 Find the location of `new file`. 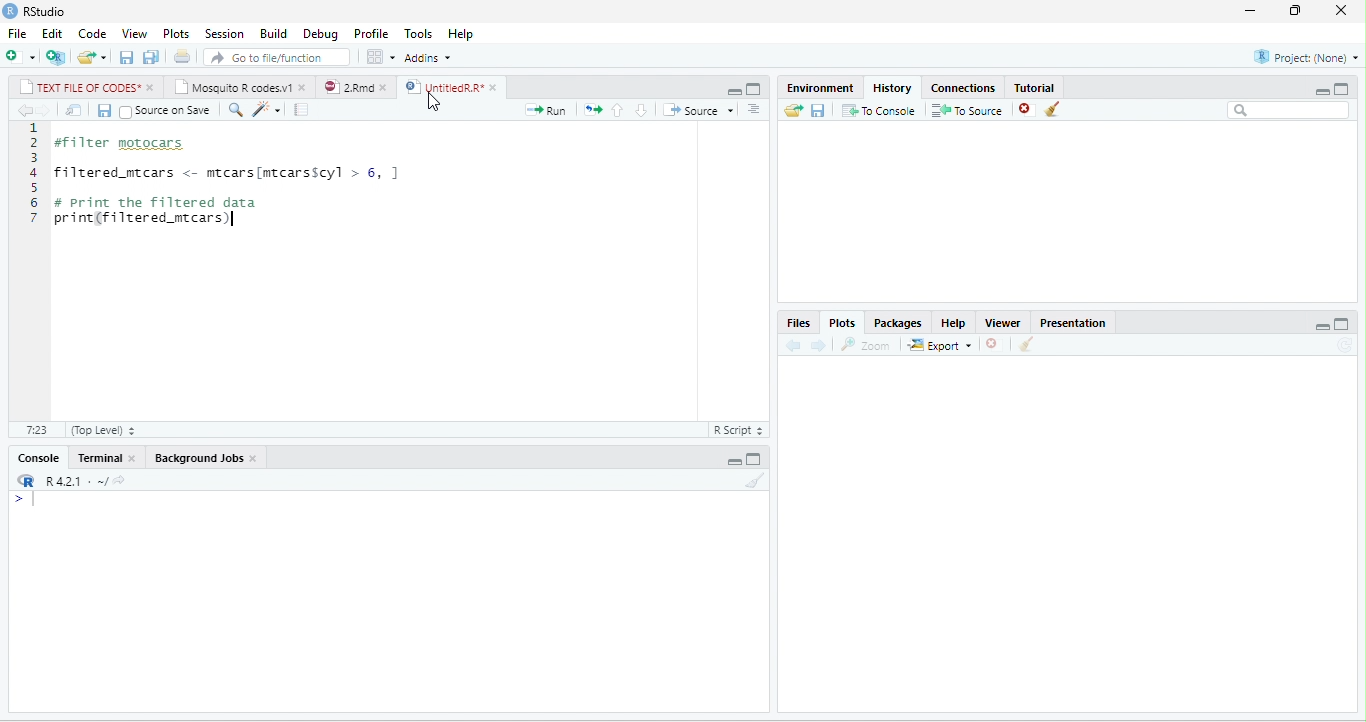

new file is located at coordinates (21, 56).